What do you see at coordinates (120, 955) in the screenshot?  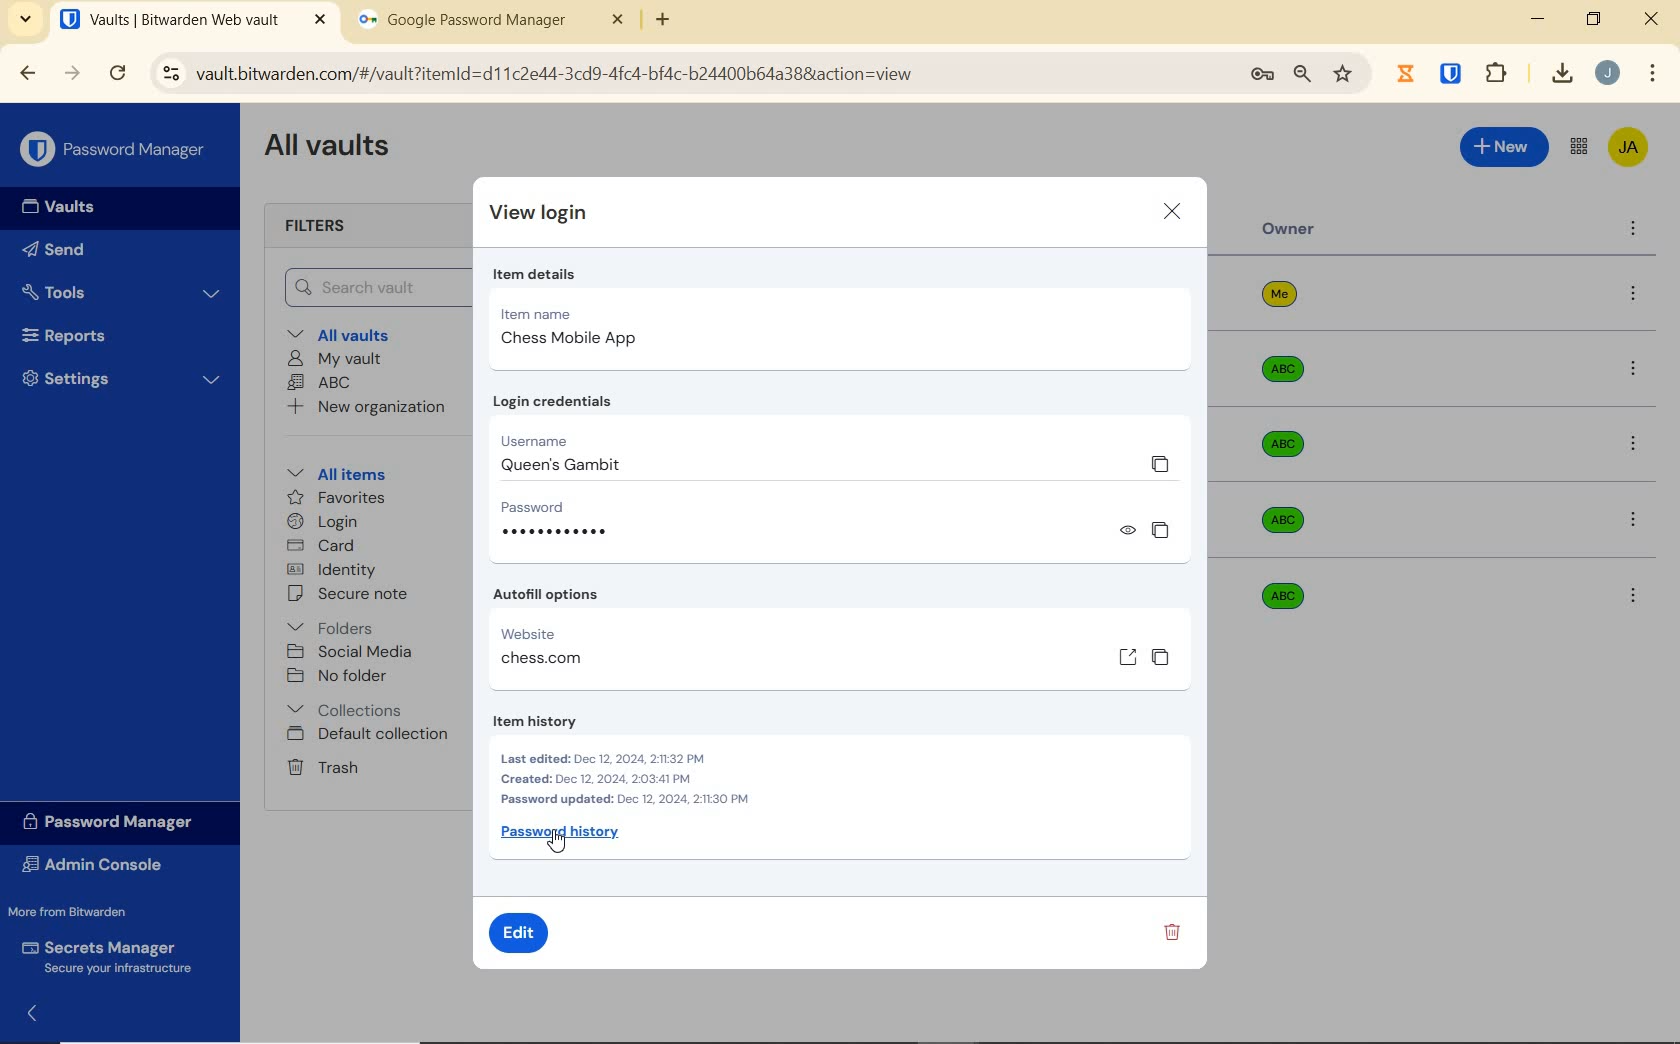 I see `Secrets Manager` at bounding box center [120, 955].